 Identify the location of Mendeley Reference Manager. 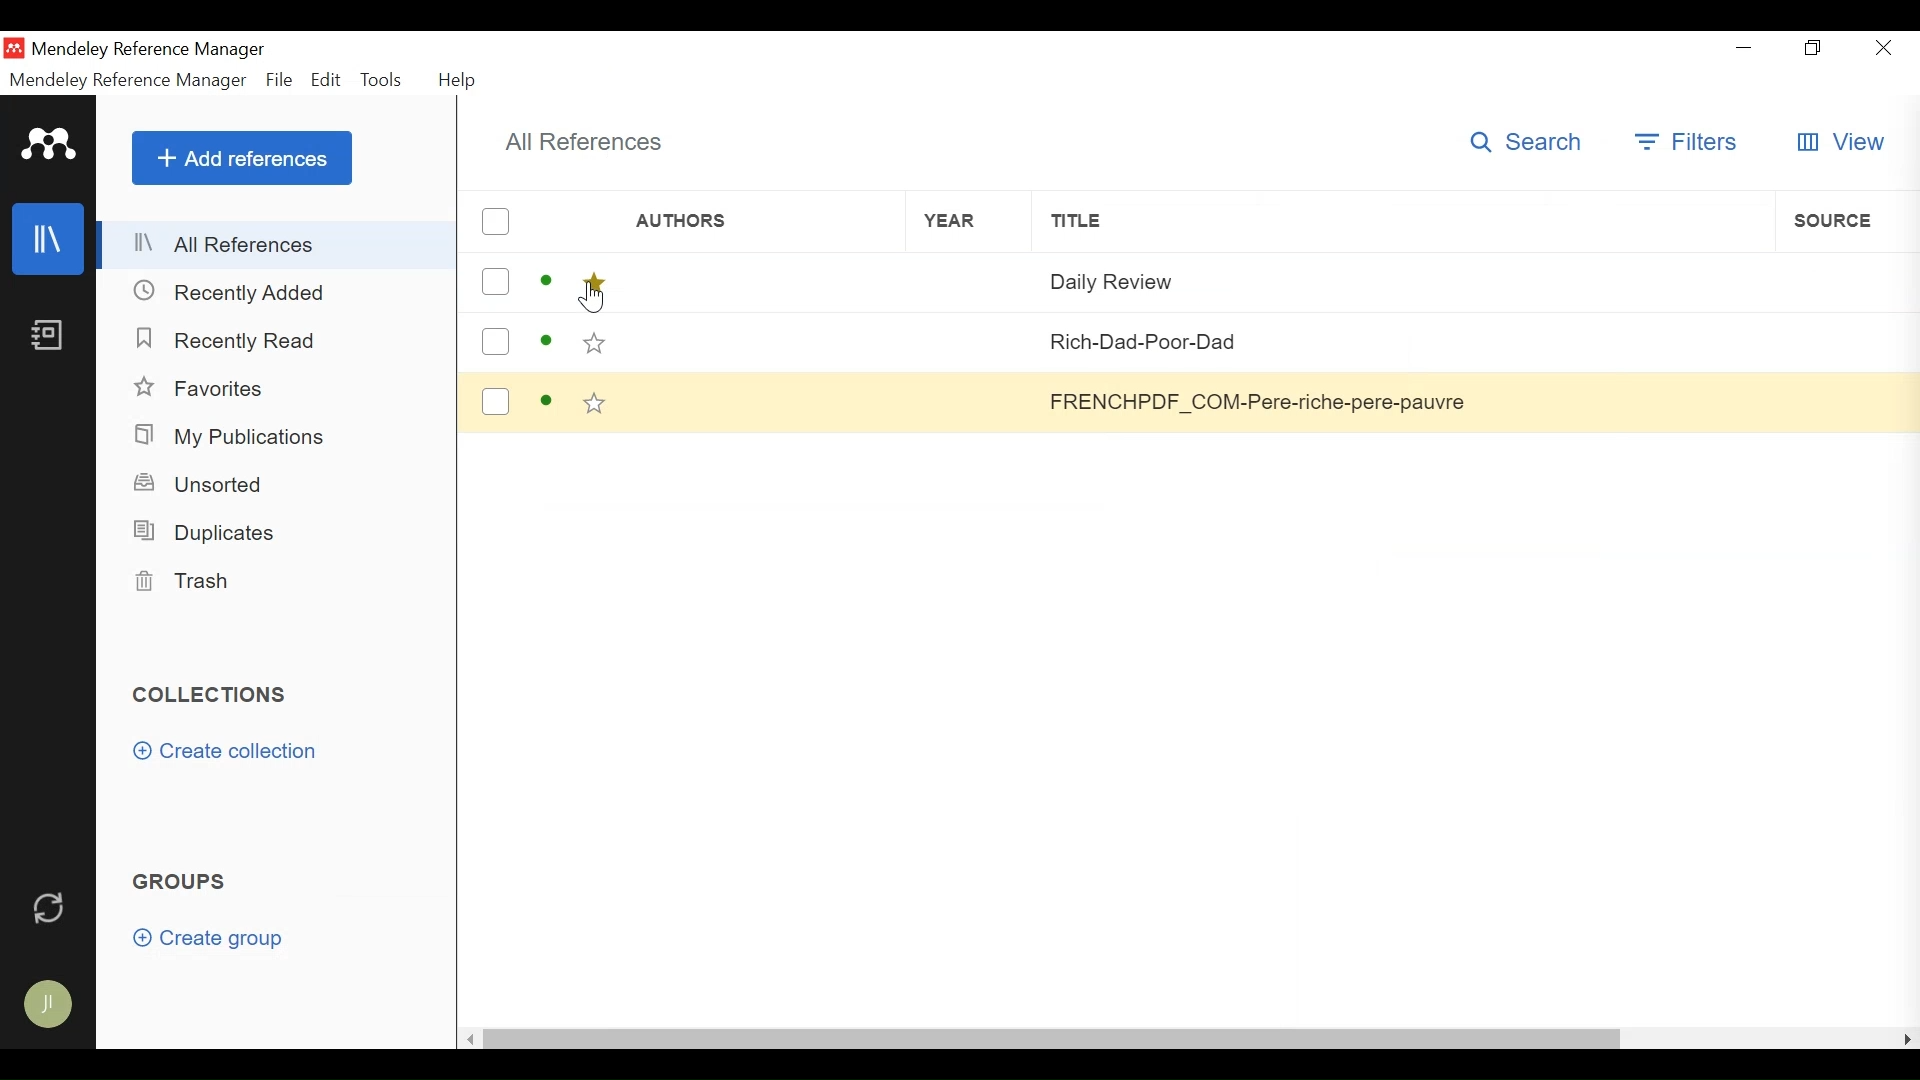
(128, 81).